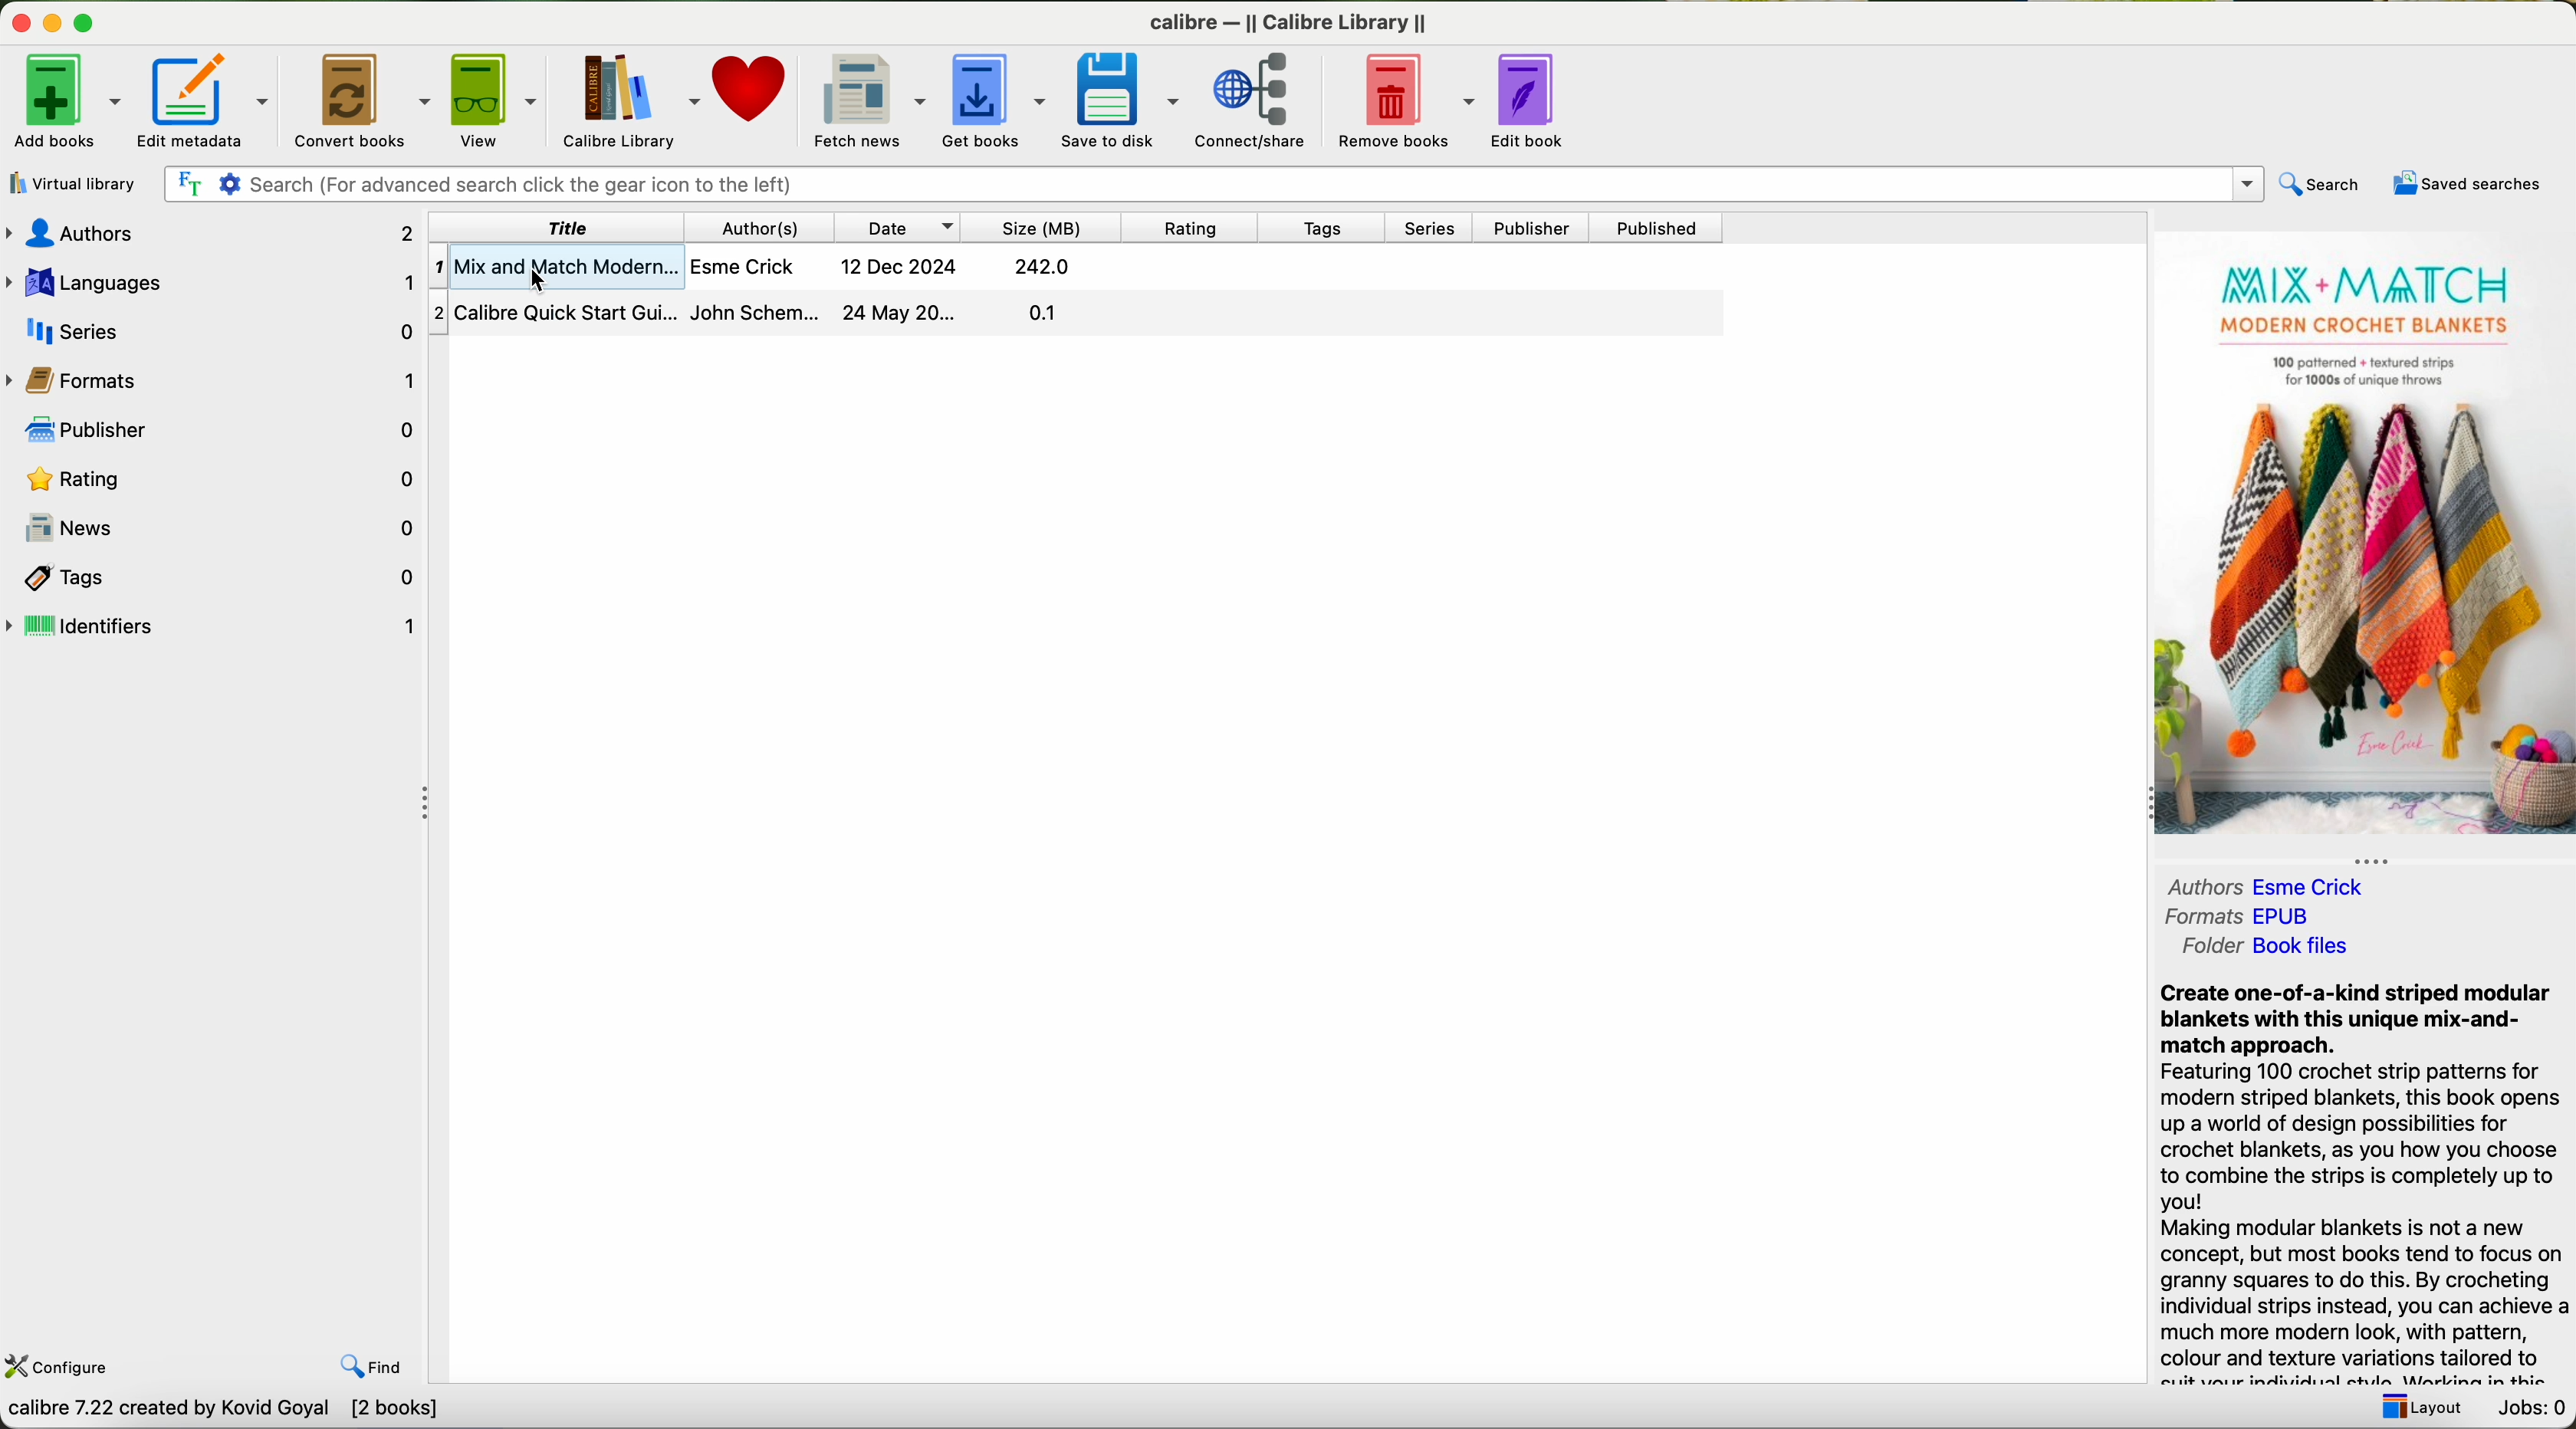 This screenshot has width=2576, height=1429. Describe the element at coordinates (204, 100) in the screenshot. I see `edit metadata` at that location.